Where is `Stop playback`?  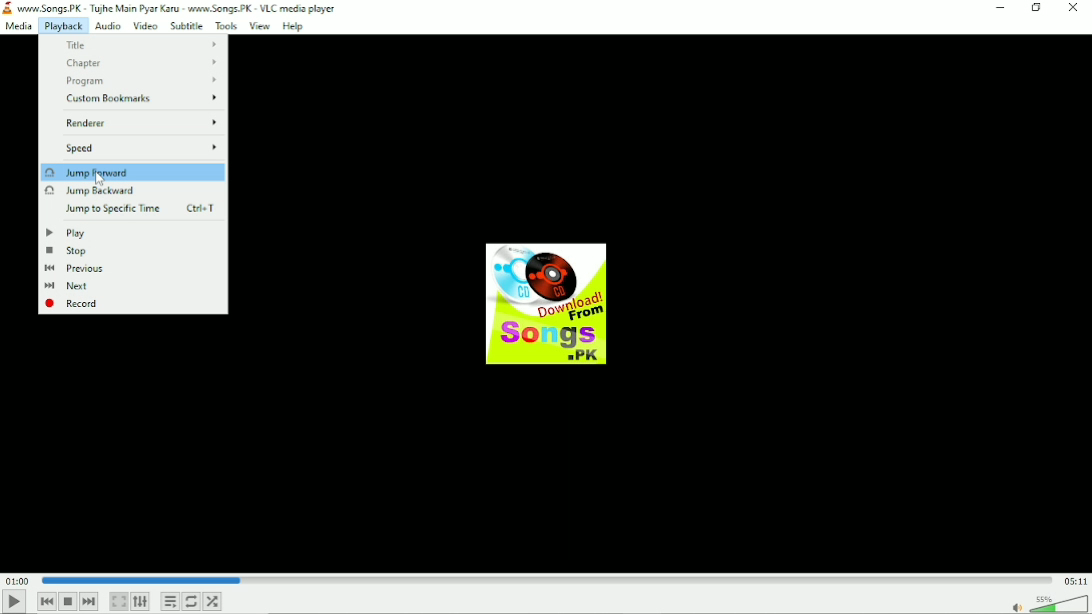
Stop playback is located at coordinates (69, 601).